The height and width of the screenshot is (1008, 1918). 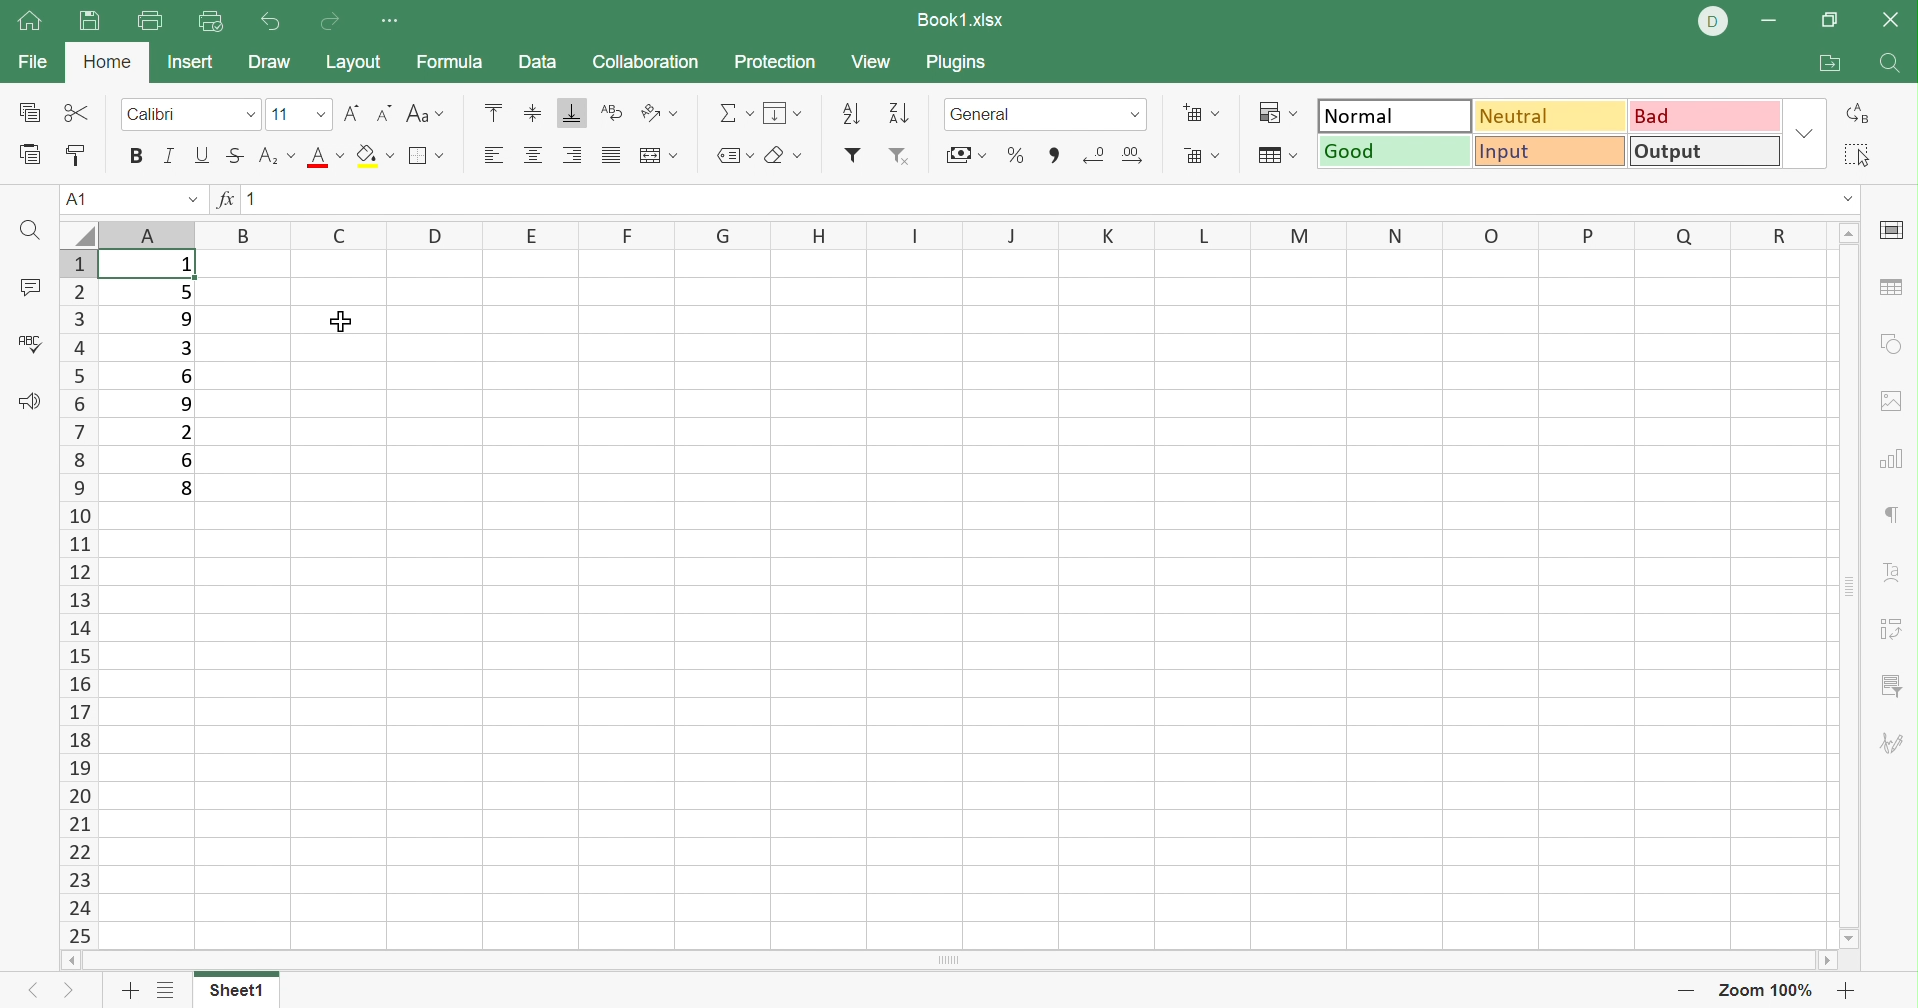 What do you see at coordinates (900, 114) in the screenshot?
I see `Descending order` at bounding box center [900, 114].